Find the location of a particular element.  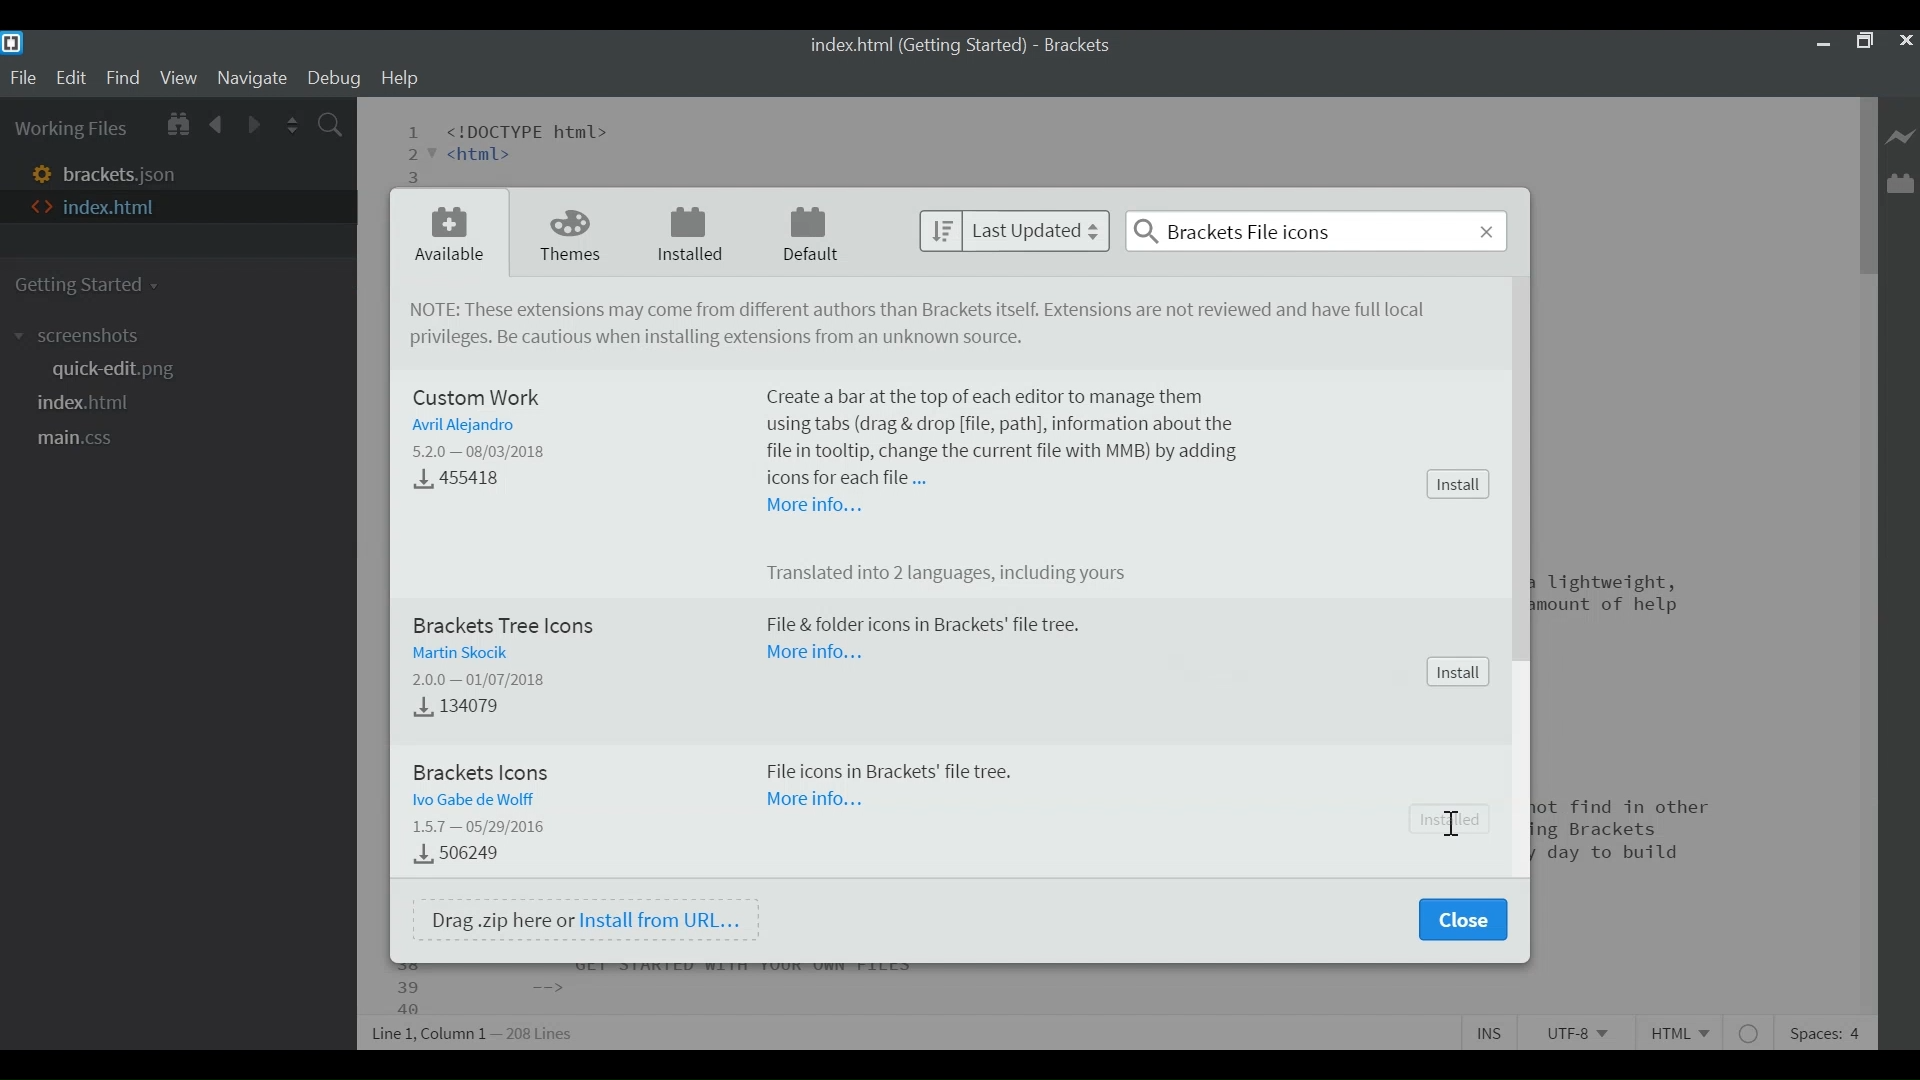

Brackets Icon is located at coordinates (489, 769).